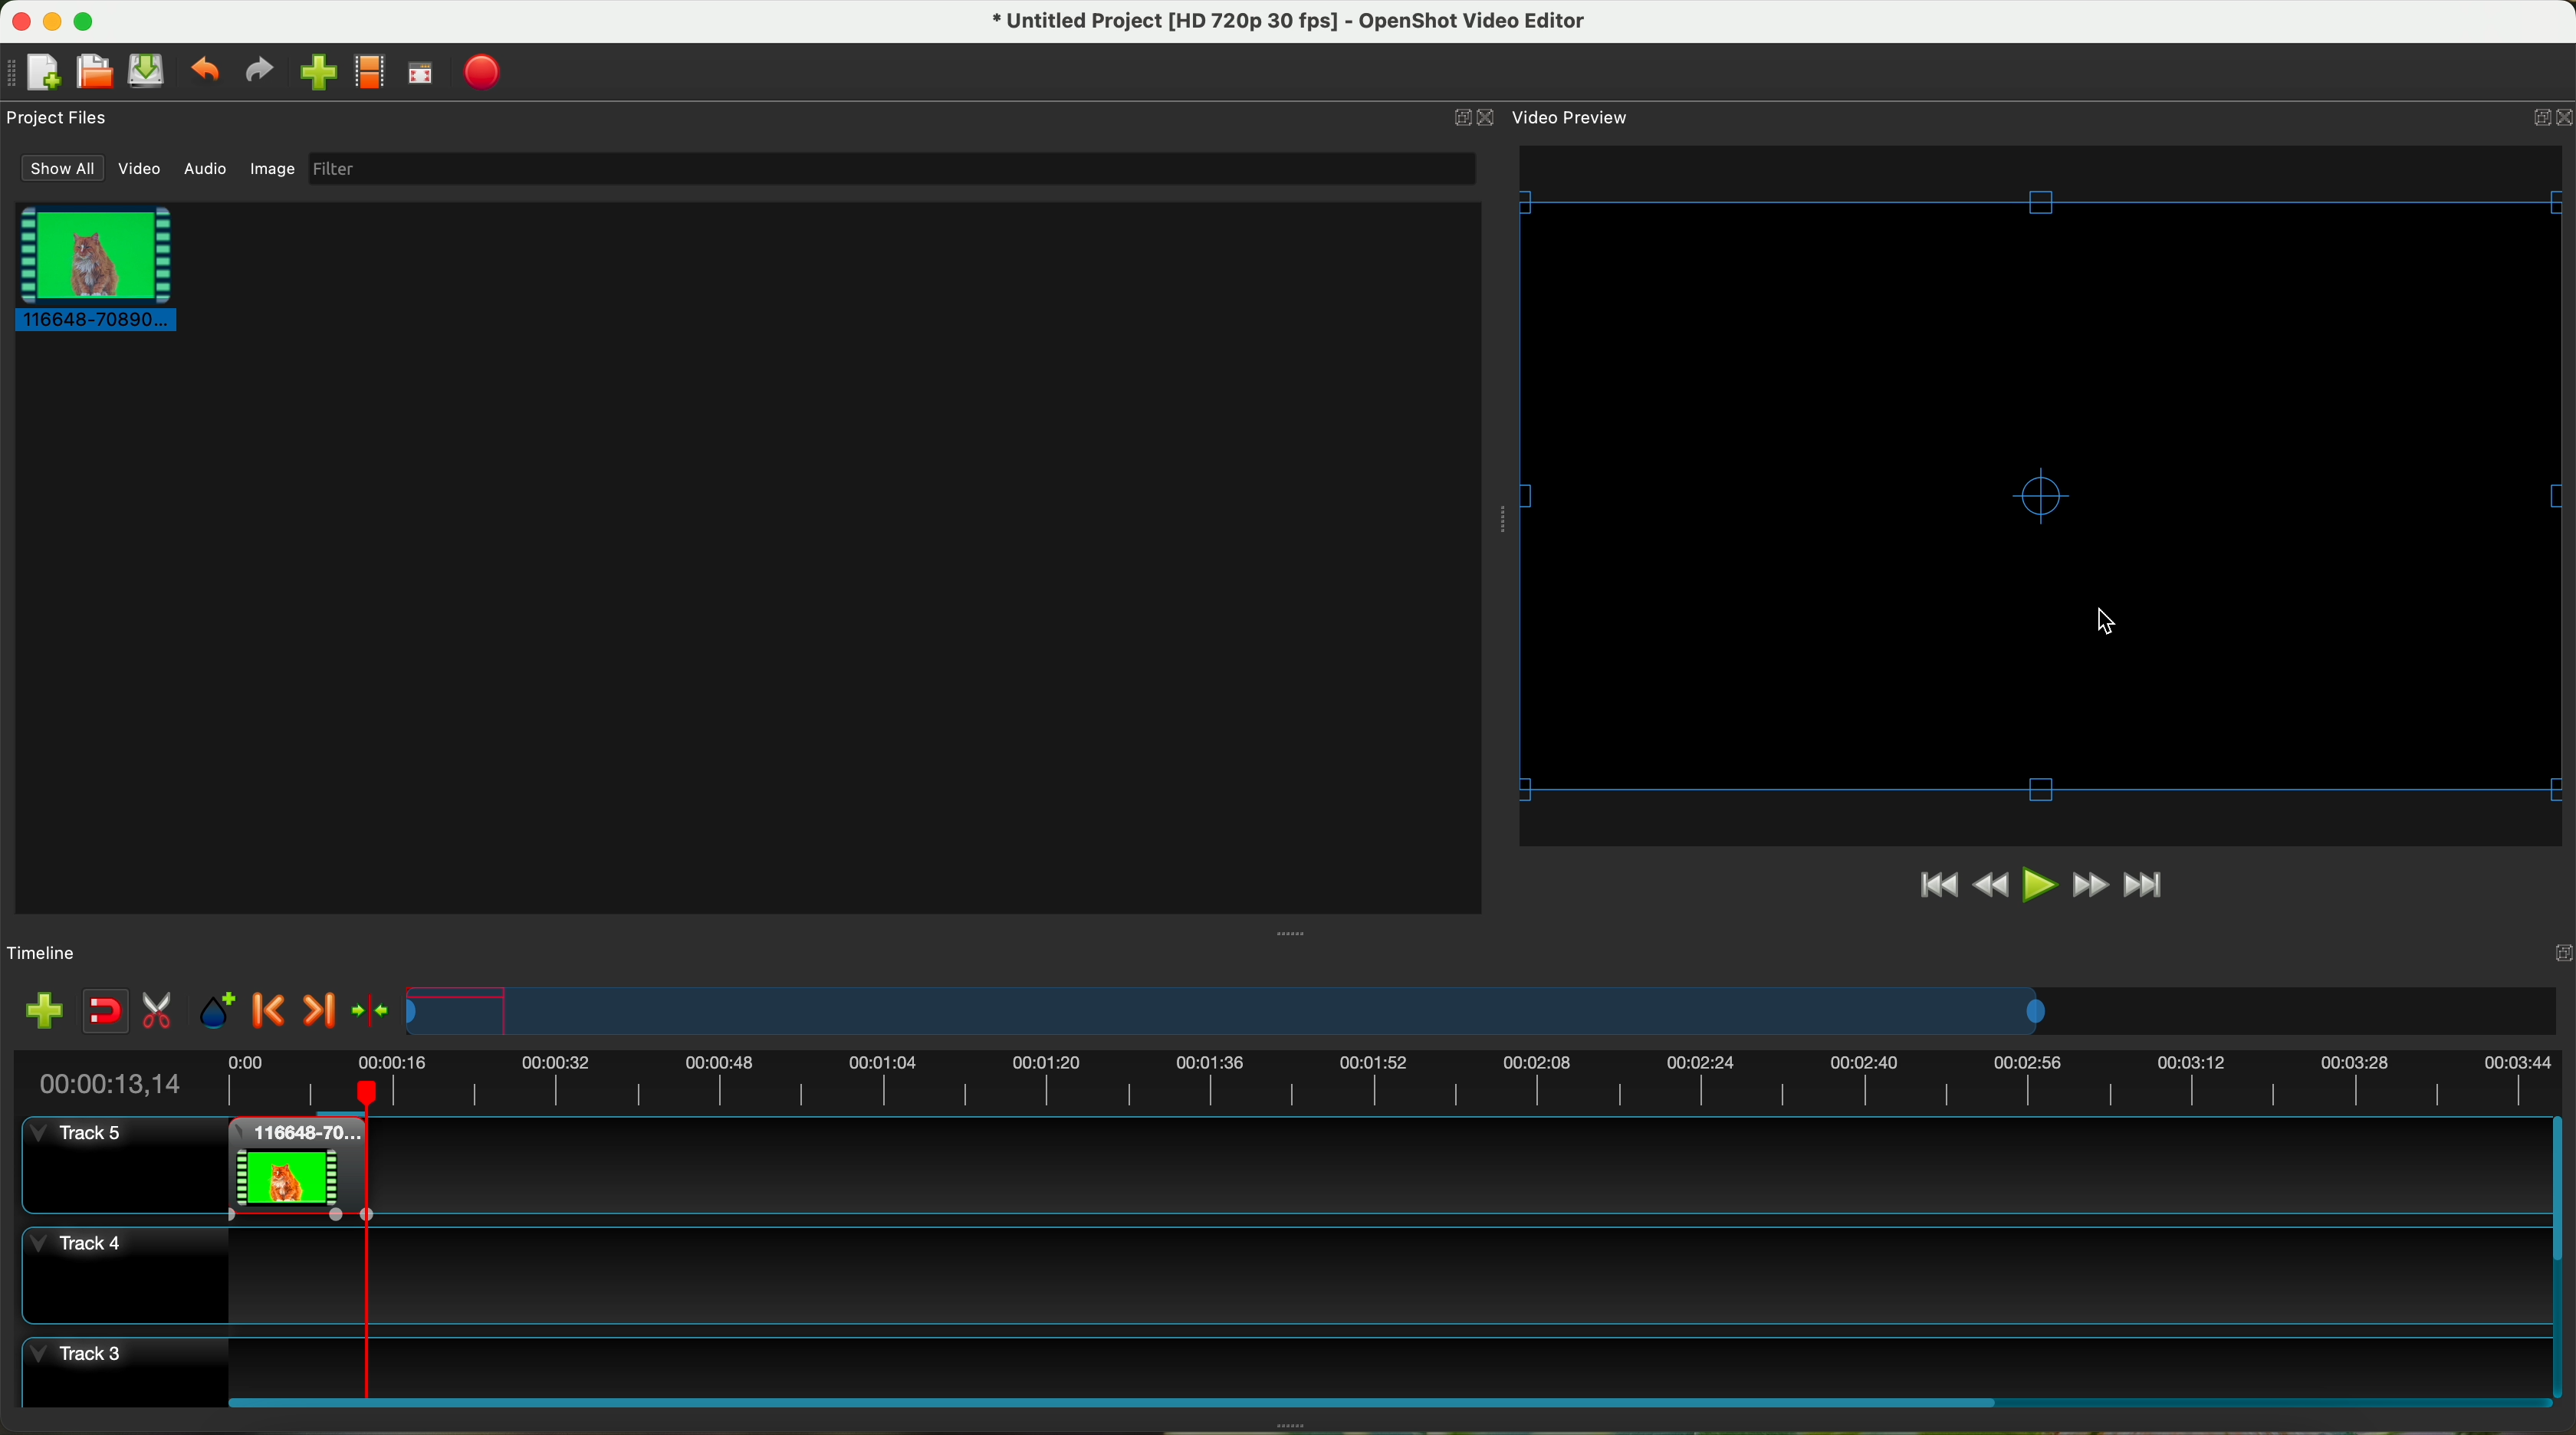  Describe the element at coordinates (2146, 887) in the screenshot. I see `jump to end` at that location.